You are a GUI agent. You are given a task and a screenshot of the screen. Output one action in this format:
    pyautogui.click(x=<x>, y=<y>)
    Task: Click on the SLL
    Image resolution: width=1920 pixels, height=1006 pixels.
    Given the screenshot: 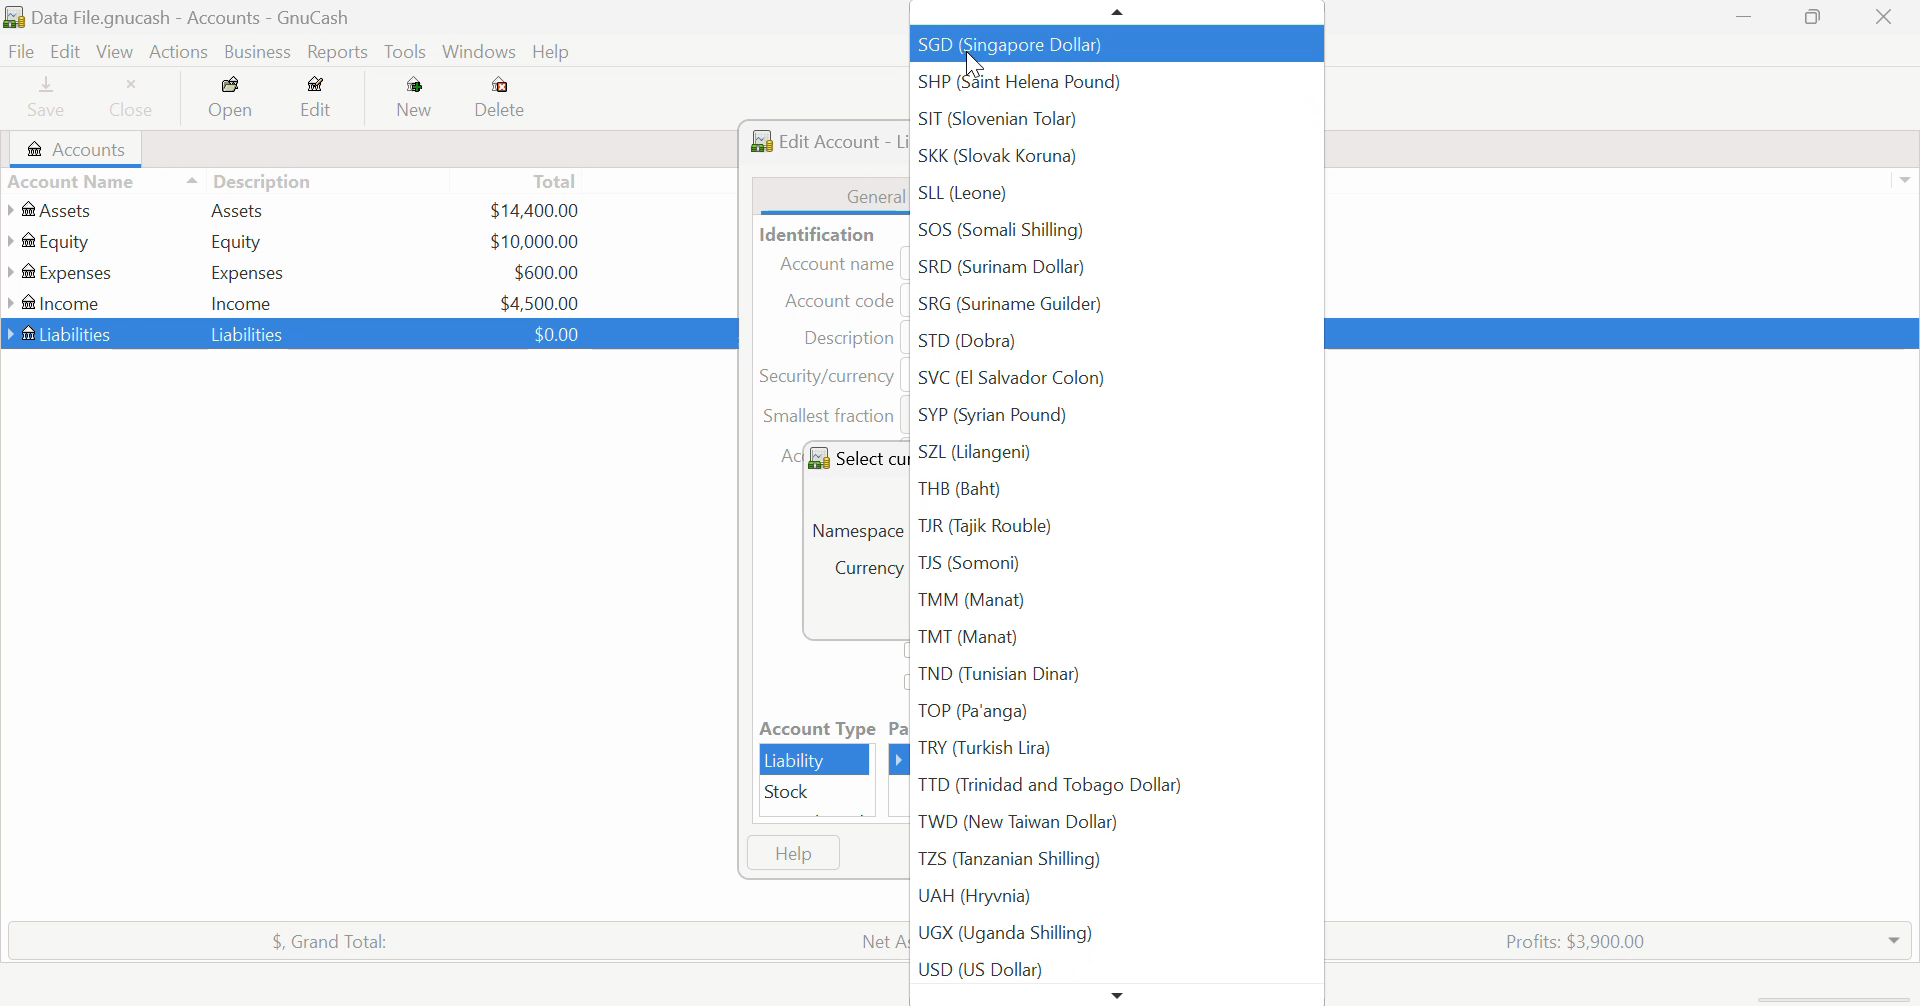 What is the action you would take?
    pyautogui.click(x=1121, y=199)
    